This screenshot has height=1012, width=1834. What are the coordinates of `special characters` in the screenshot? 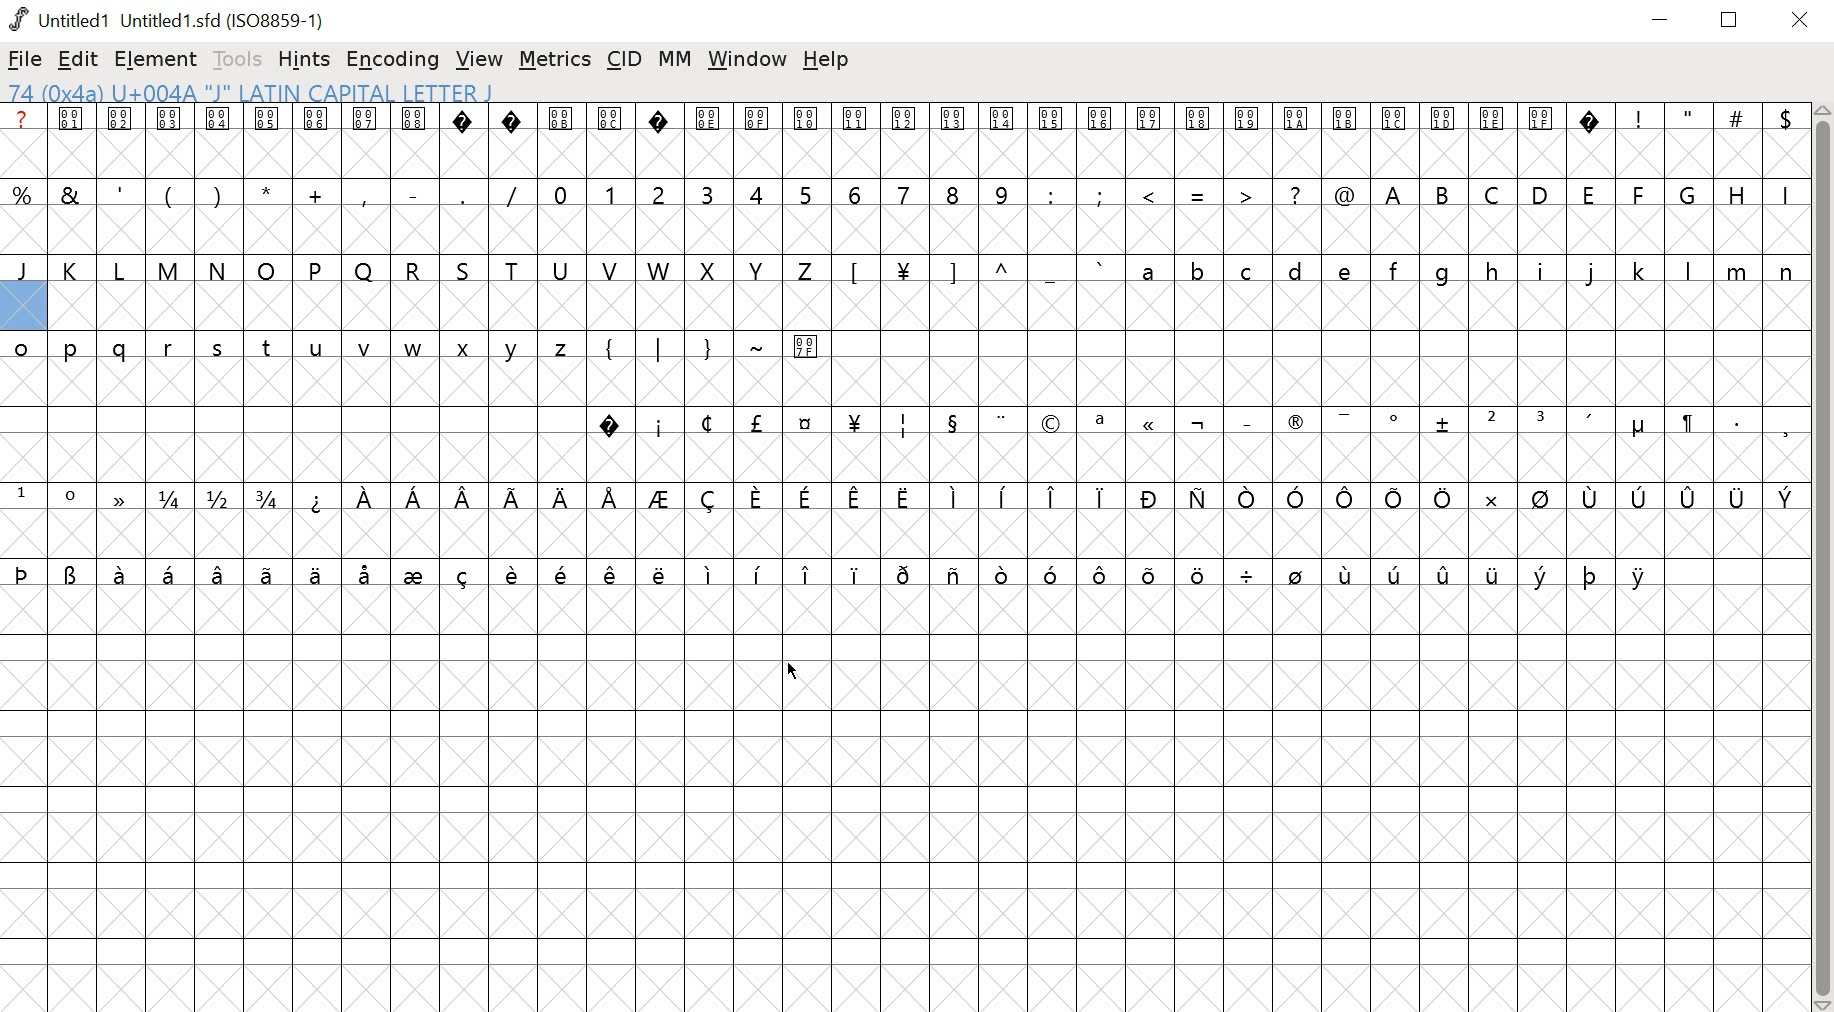 It's located at (268, 193).